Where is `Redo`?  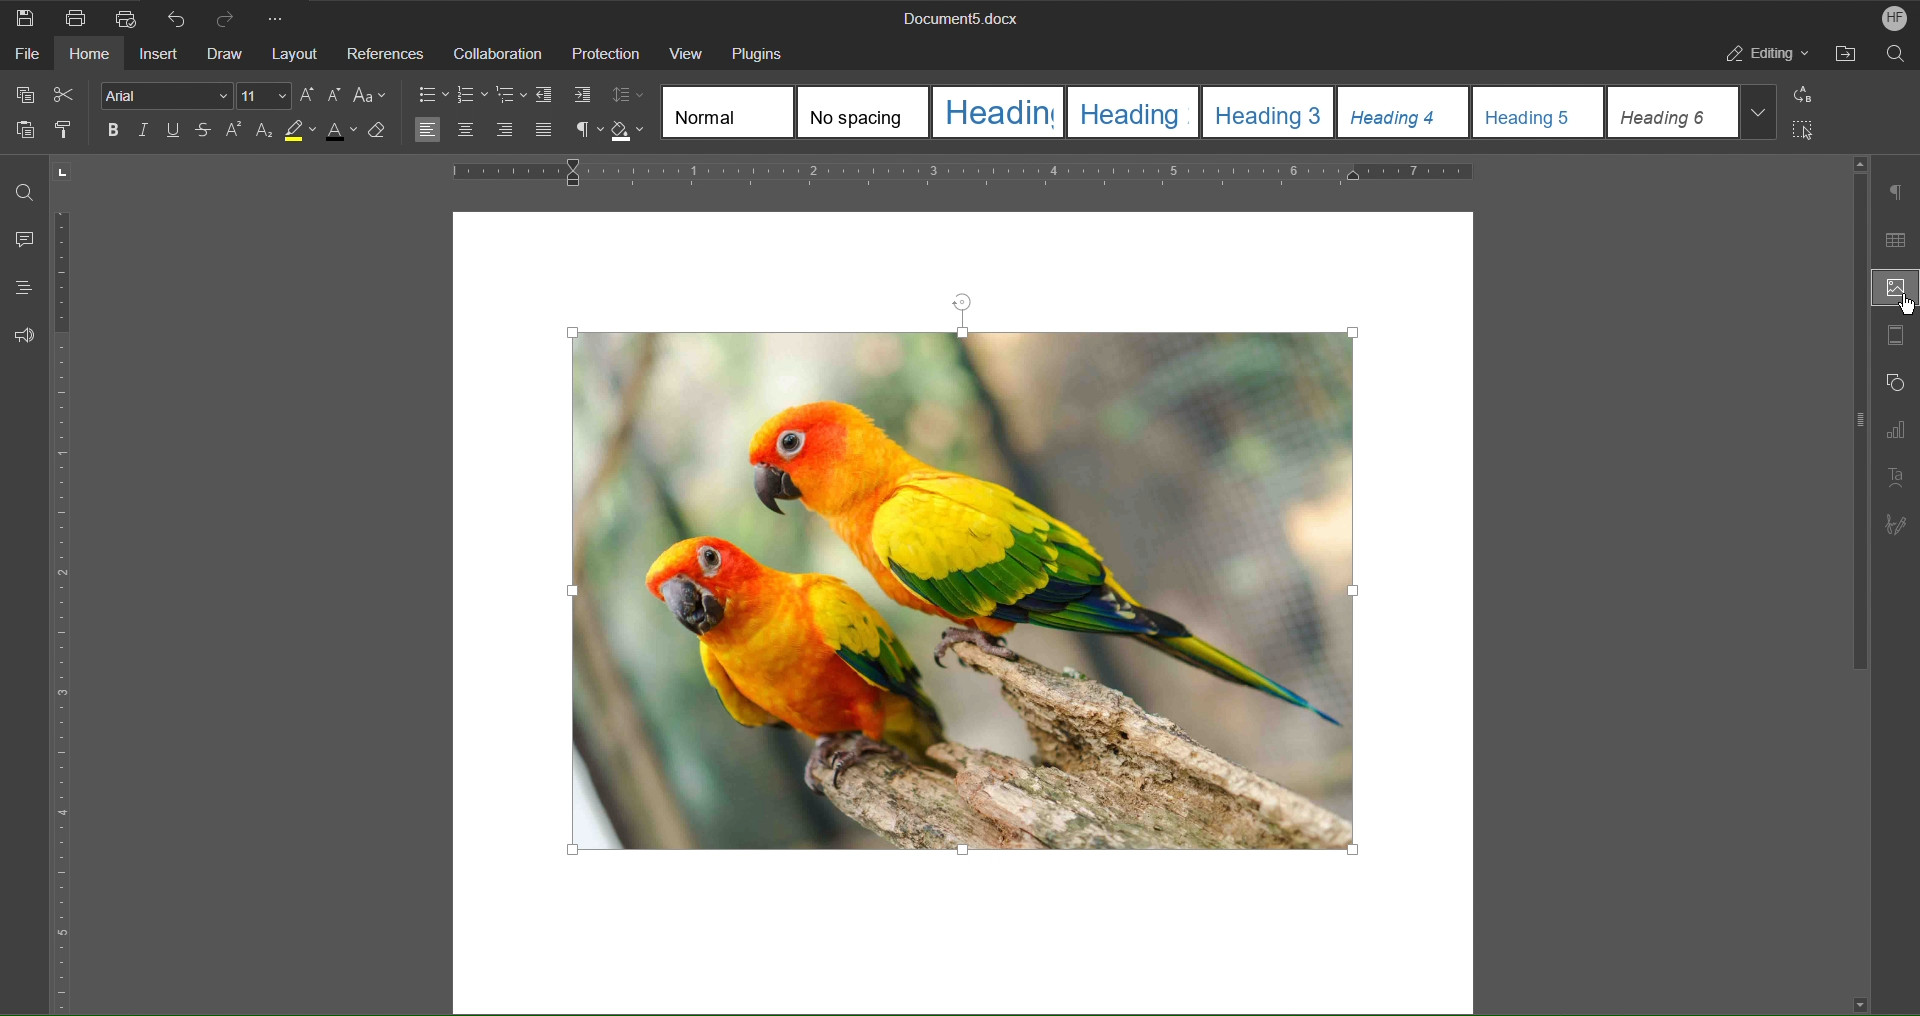
Redo is located at coordinates (232, 17).